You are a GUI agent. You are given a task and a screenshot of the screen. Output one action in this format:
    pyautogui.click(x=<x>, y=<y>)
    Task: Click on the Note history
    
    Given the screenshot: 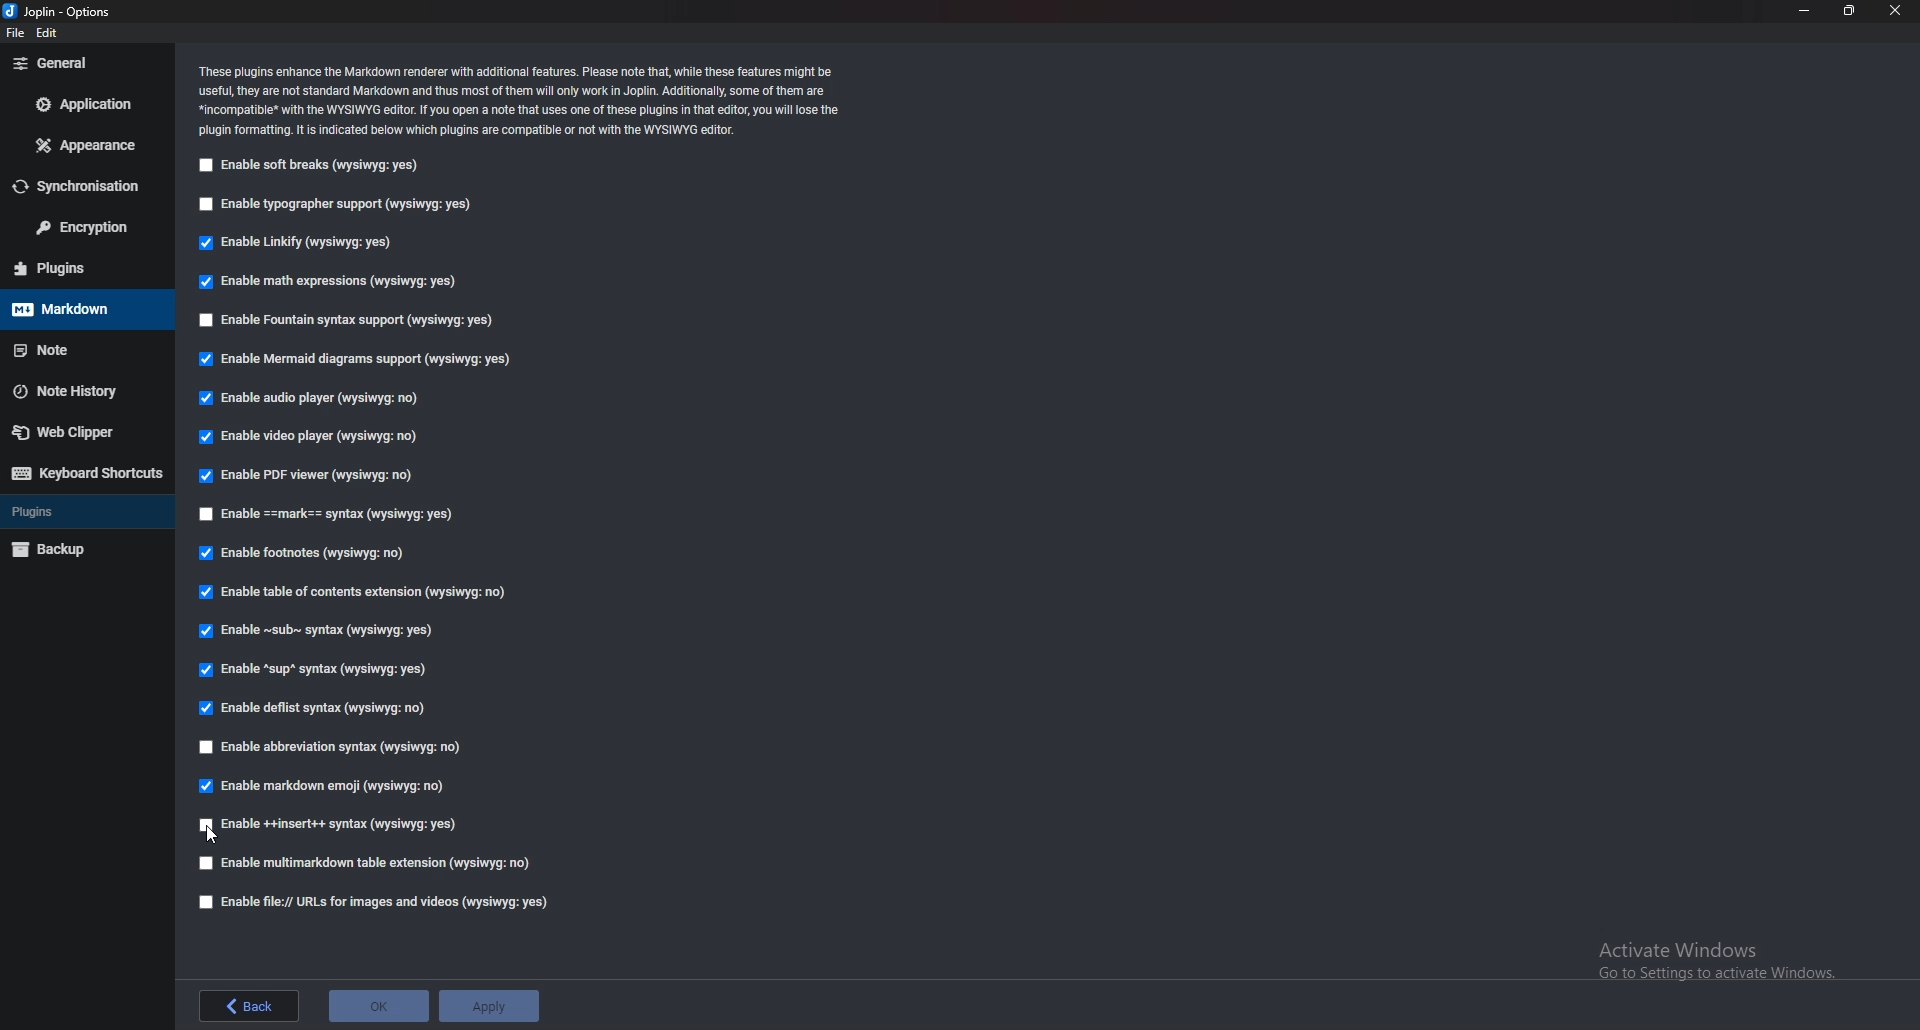 What is the action you would take?
    pyautogui.click(x=82, y=390)
    